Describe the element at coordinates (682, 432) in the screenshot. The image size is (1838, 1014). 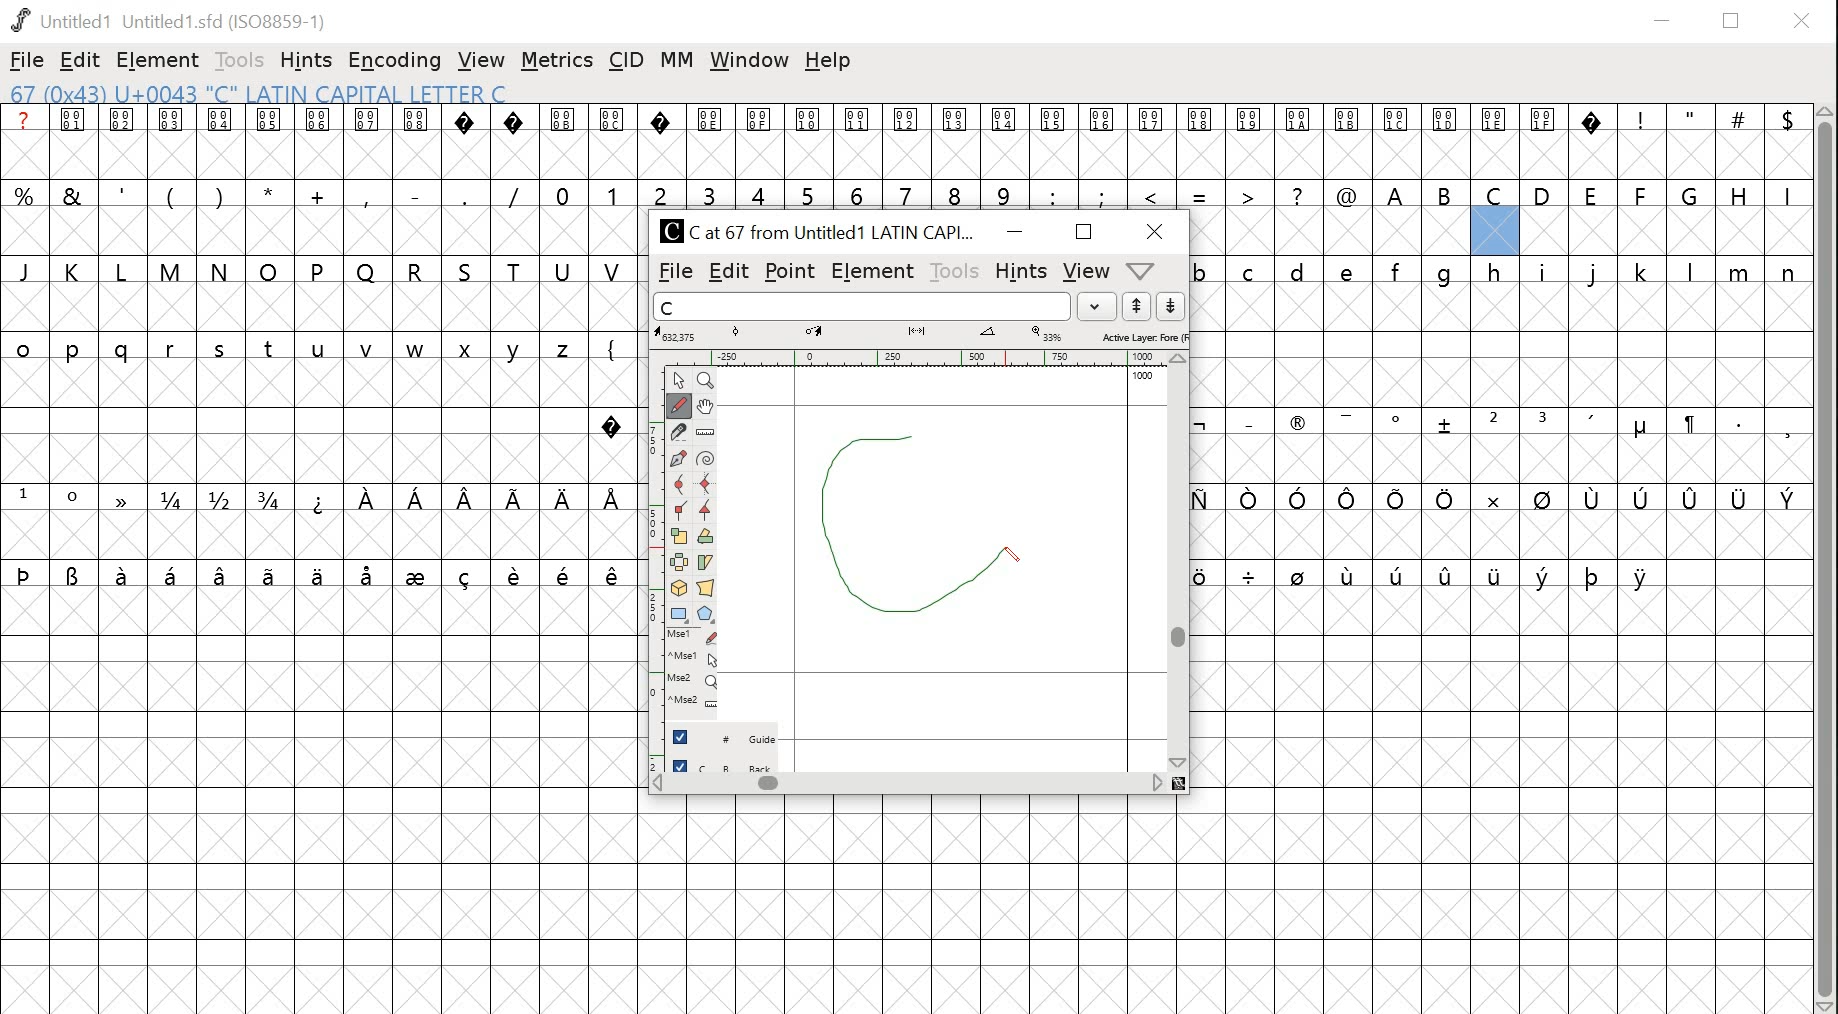
I see `knife` at that location.